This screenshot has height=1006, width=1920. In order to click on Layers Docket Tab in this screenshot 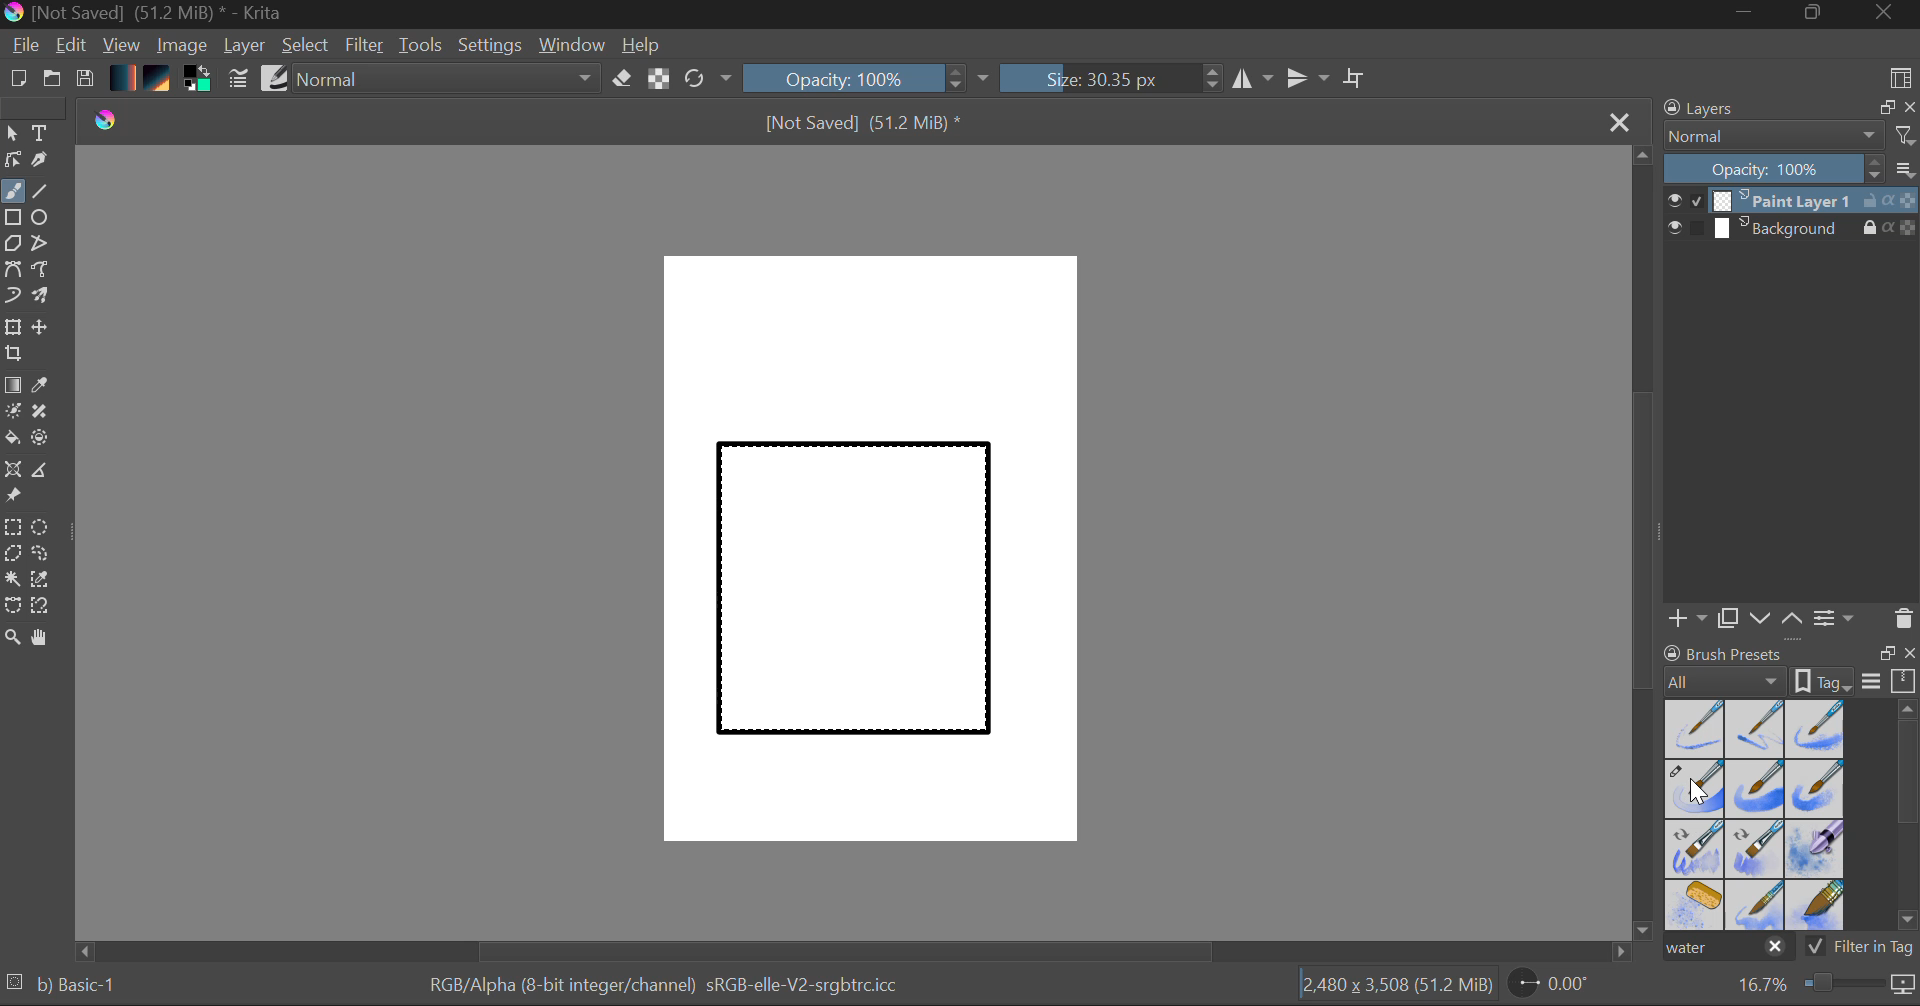, I will do `click(1787, 106)`.